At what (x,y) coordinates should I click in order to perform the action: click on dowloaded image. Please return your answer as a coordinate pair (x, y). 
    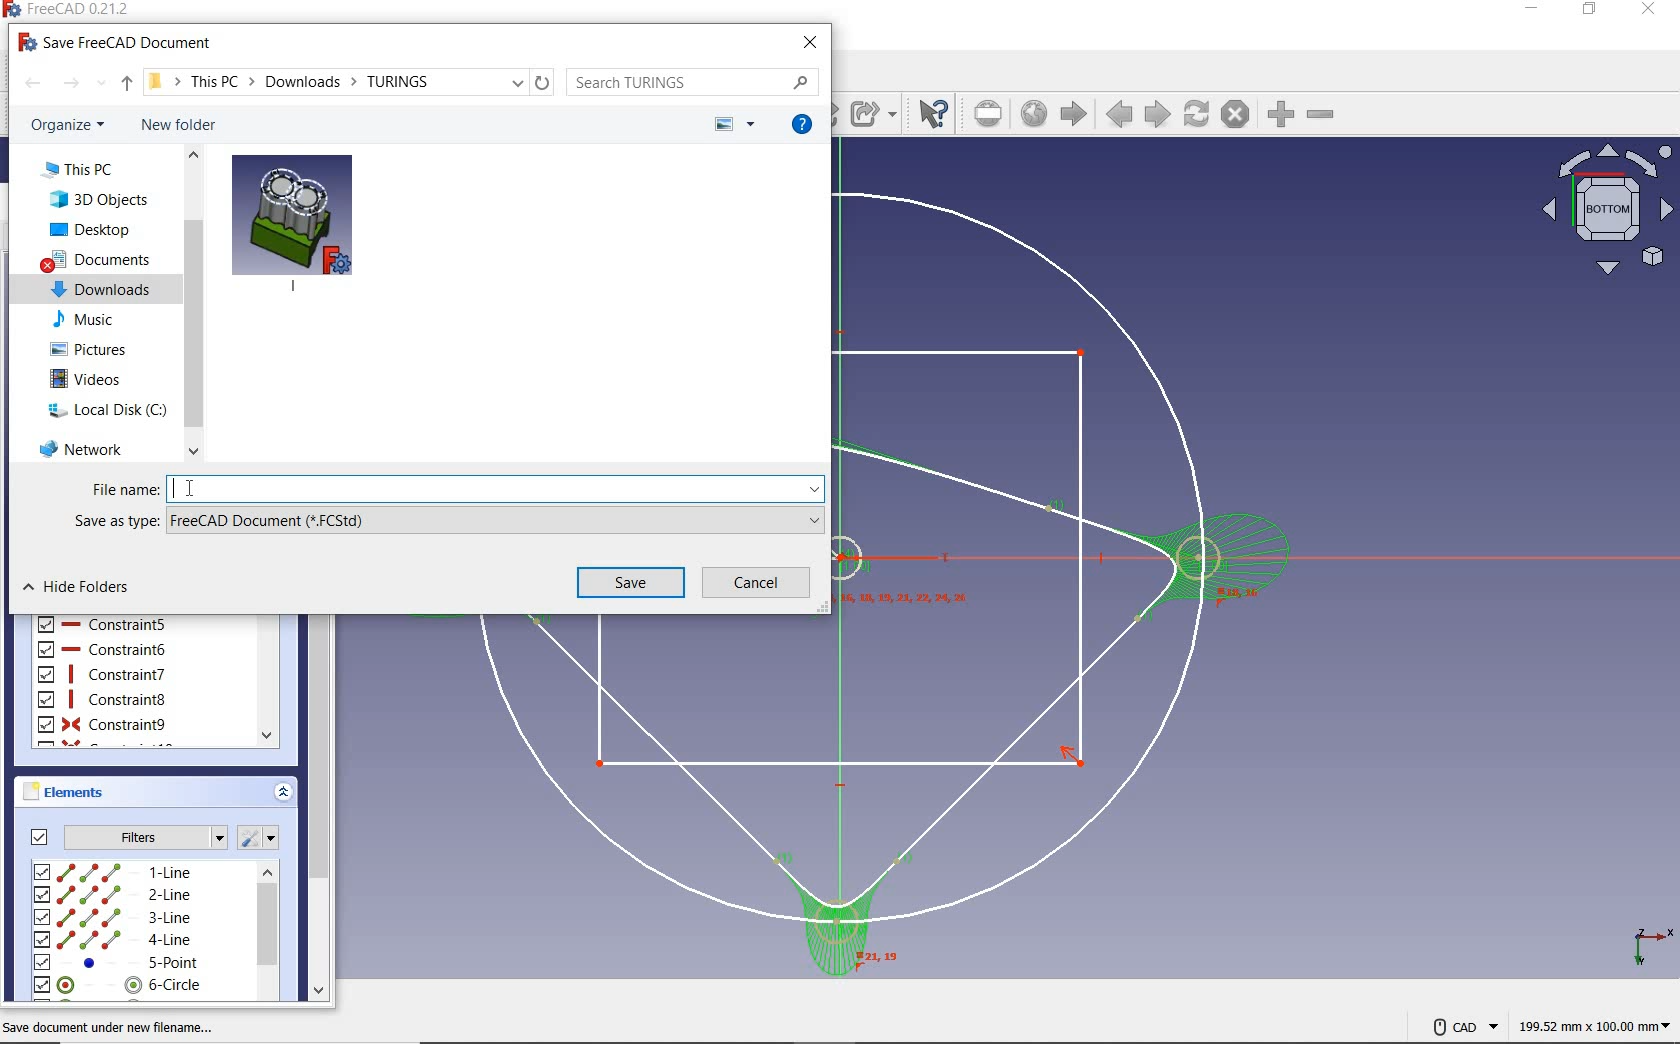
    Looking at the image, I should click on (292, 223).